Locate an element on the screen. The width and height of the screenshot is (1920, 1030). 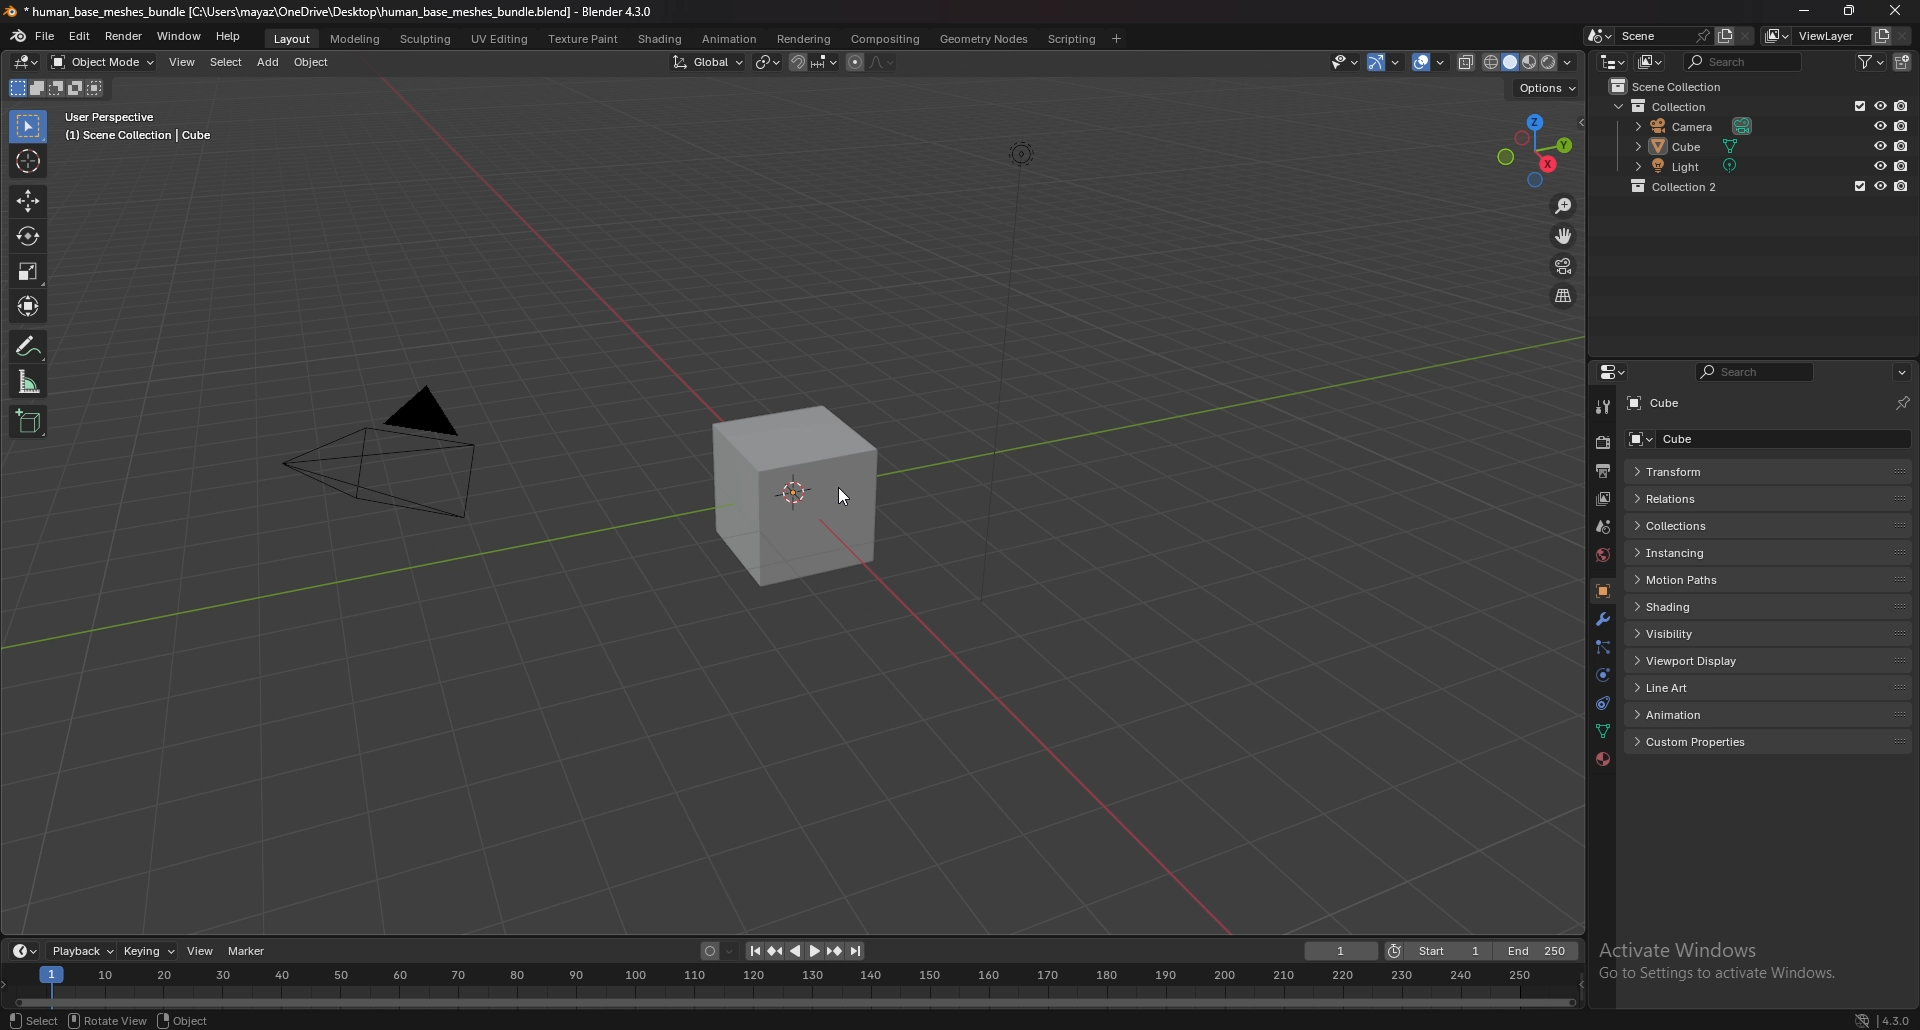
help is located at coordinates (229, 36).